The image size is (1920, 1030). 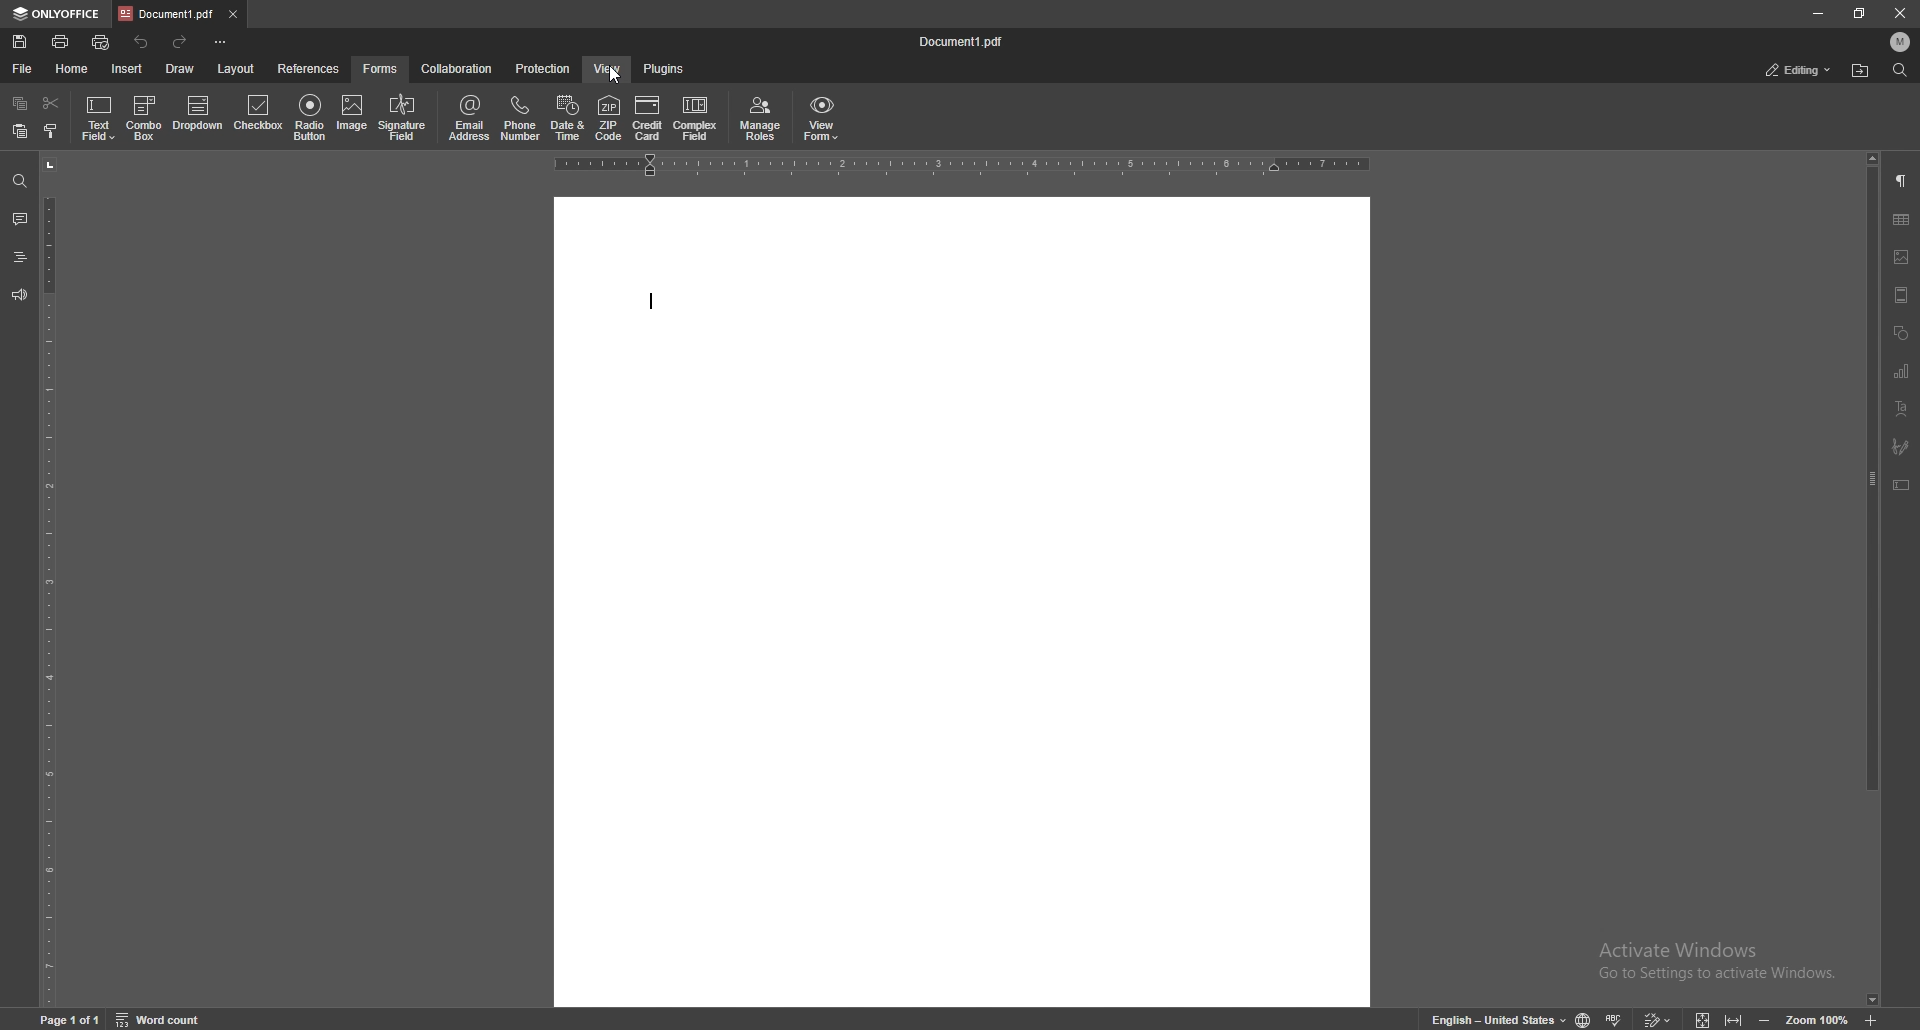 What do you see at coordinates (19, 296) in the screenshot?
I see `feedback` at bounding box center [19, 296].